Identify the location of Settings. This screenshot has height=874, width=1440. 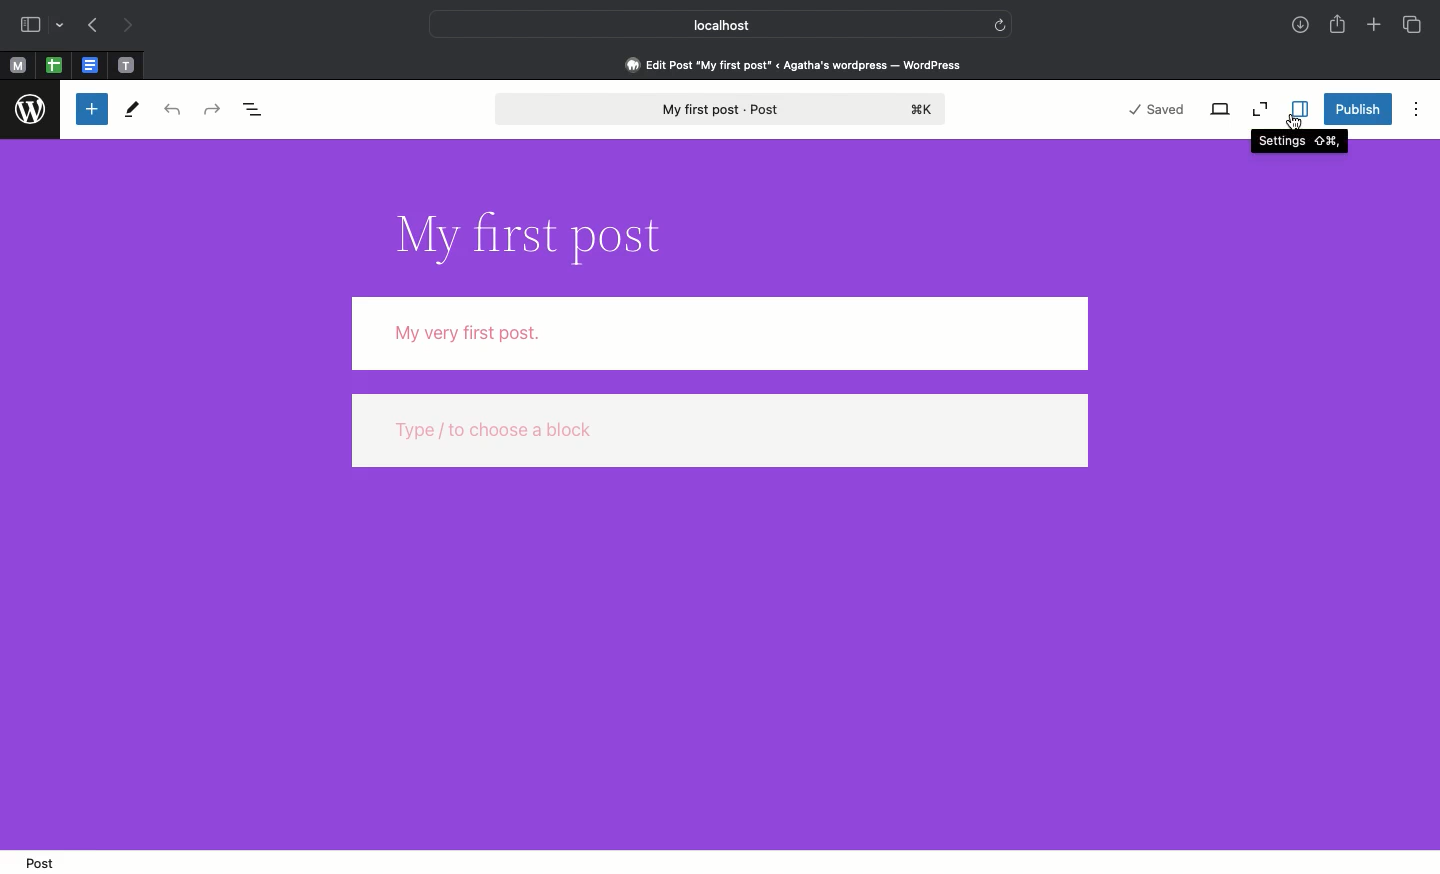
(1301, 109).